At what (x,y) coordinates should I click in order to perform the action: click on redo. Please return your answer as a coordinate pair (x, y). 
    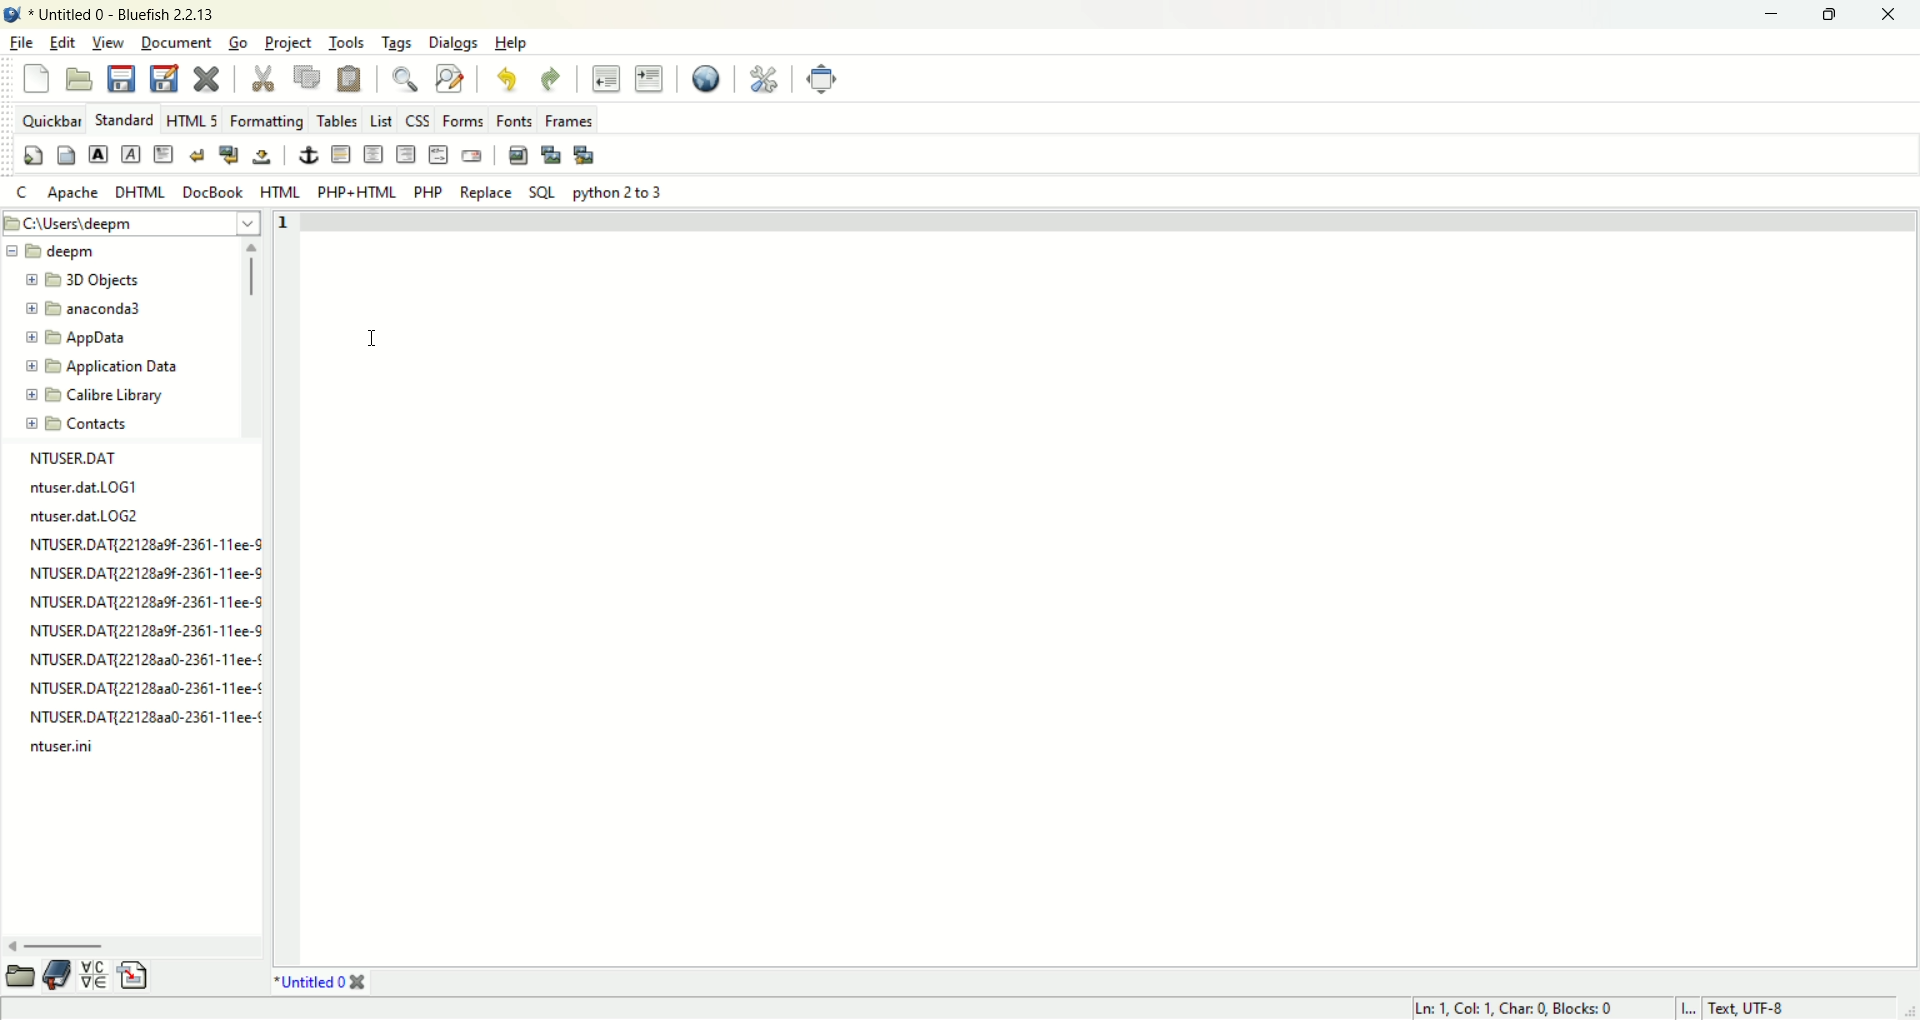
    Looking at the image, I should click on (550, 79).